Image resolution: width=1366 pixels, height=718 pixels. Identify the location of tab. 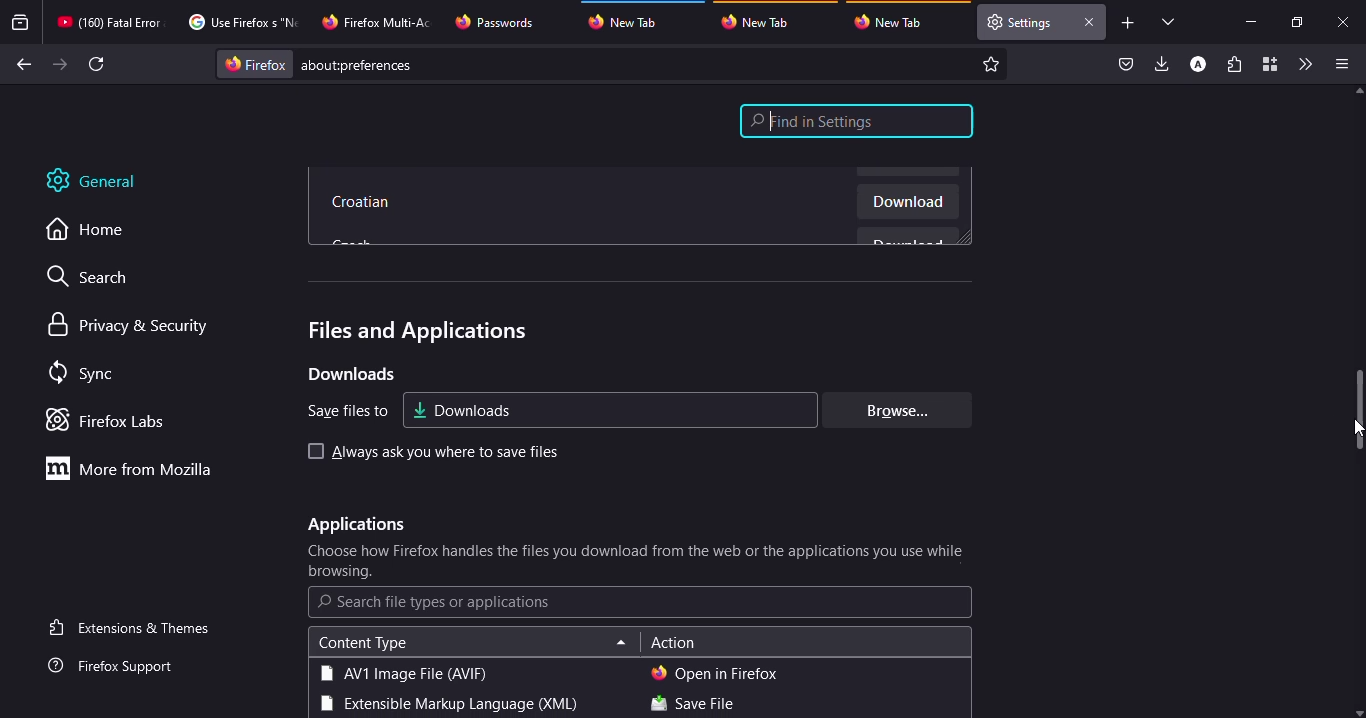
(240, 22).